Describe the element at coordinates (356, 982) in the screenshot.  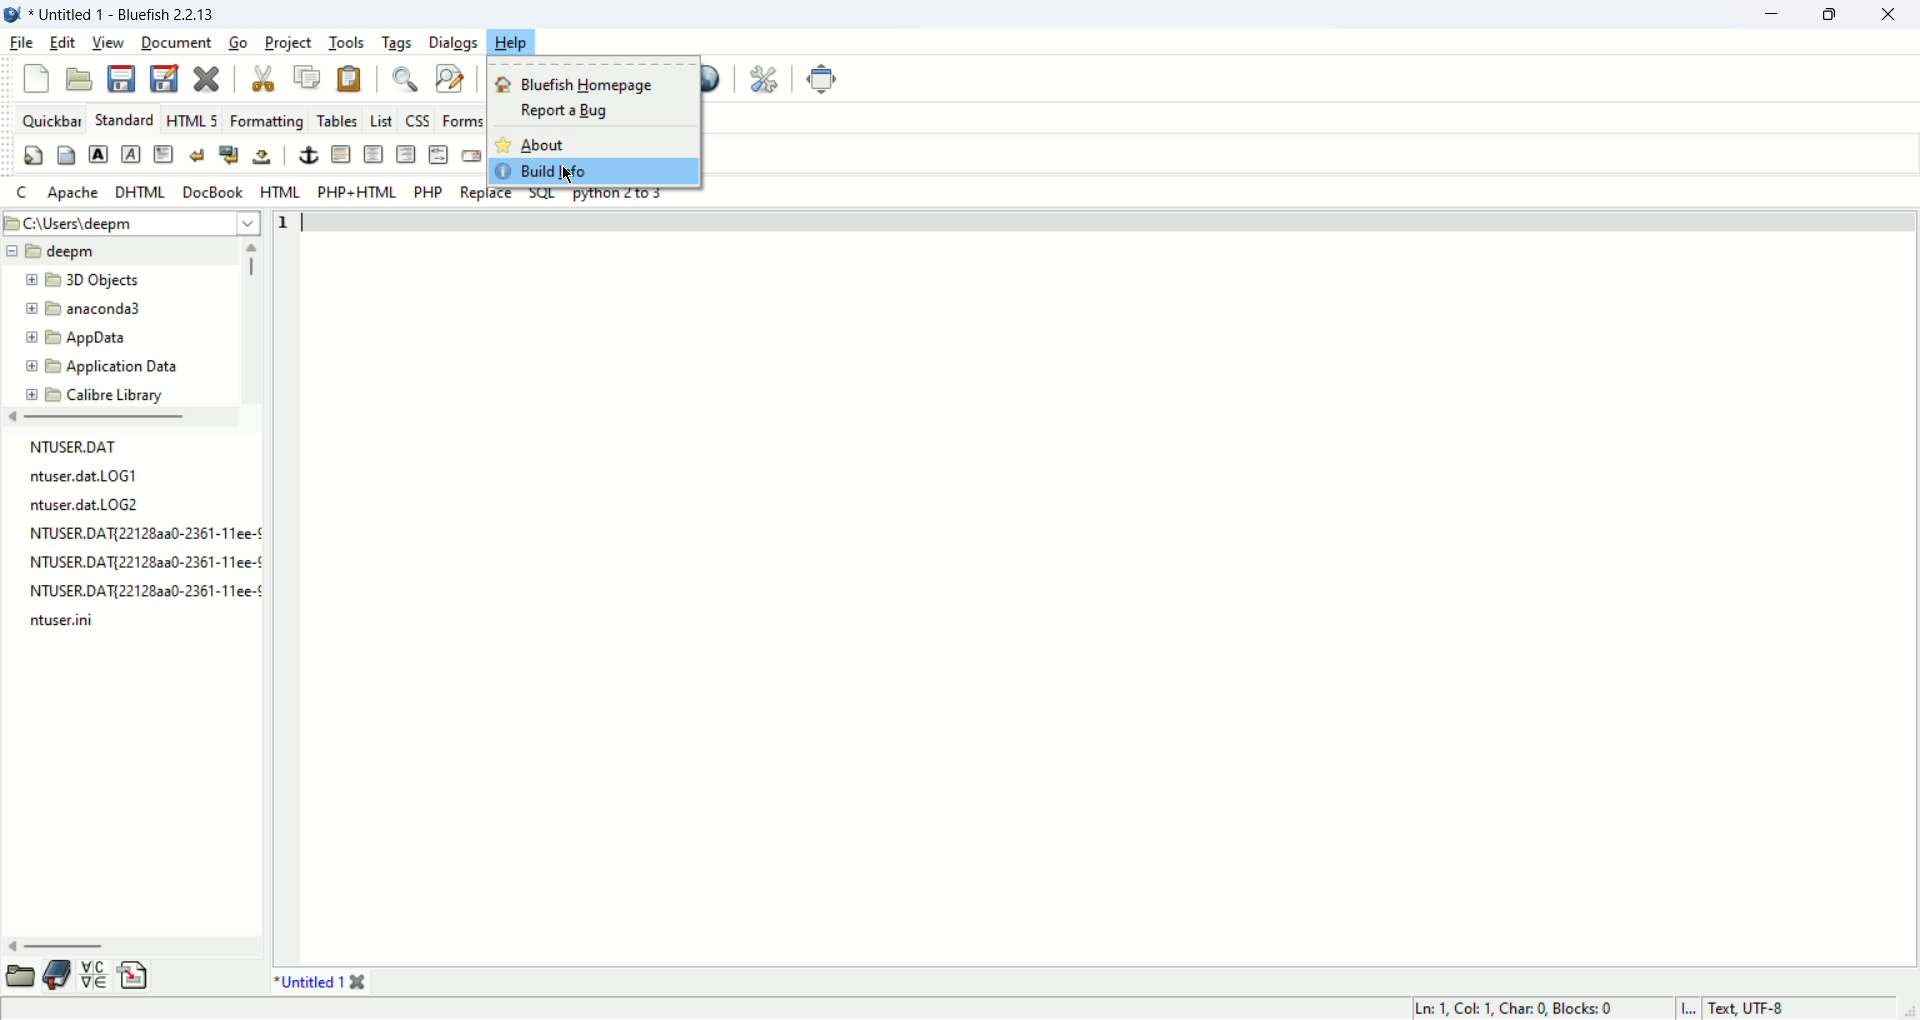
I see `close` at that location.